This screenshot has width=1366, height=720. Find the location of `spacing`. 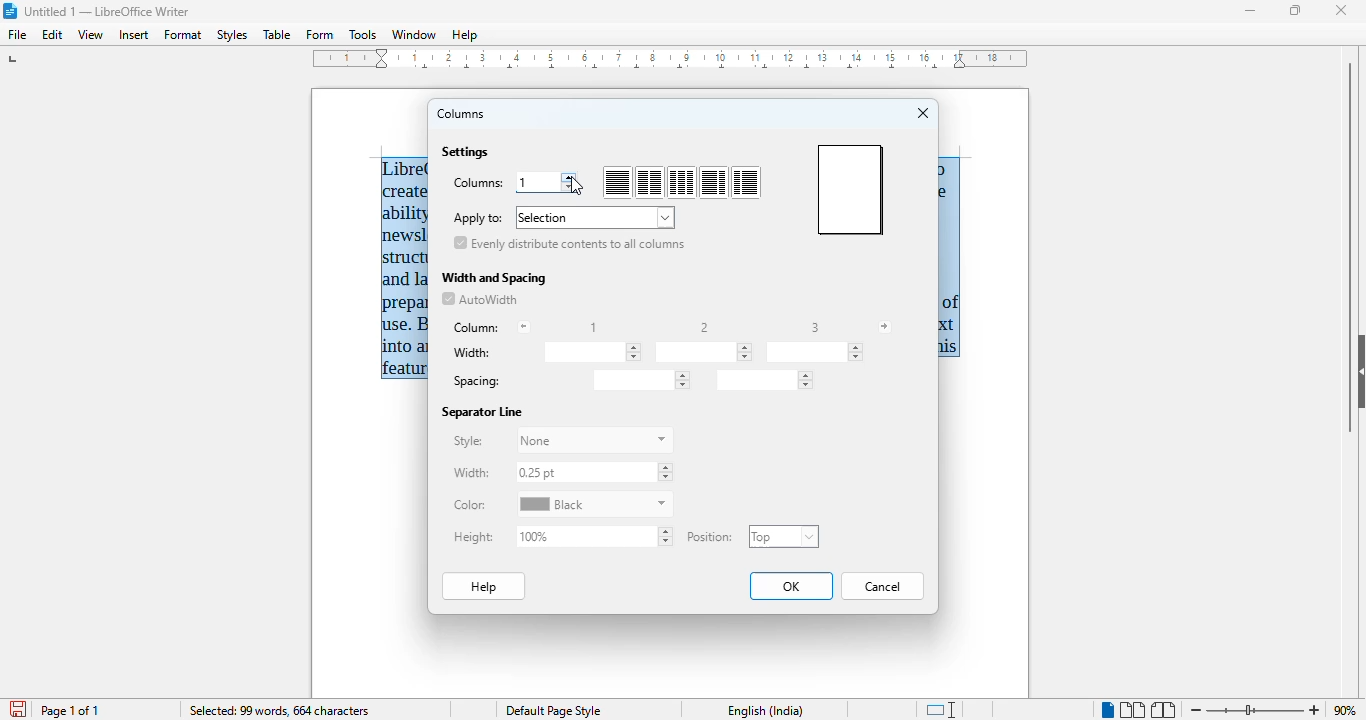

spacing is located at coordinates (763, 380).